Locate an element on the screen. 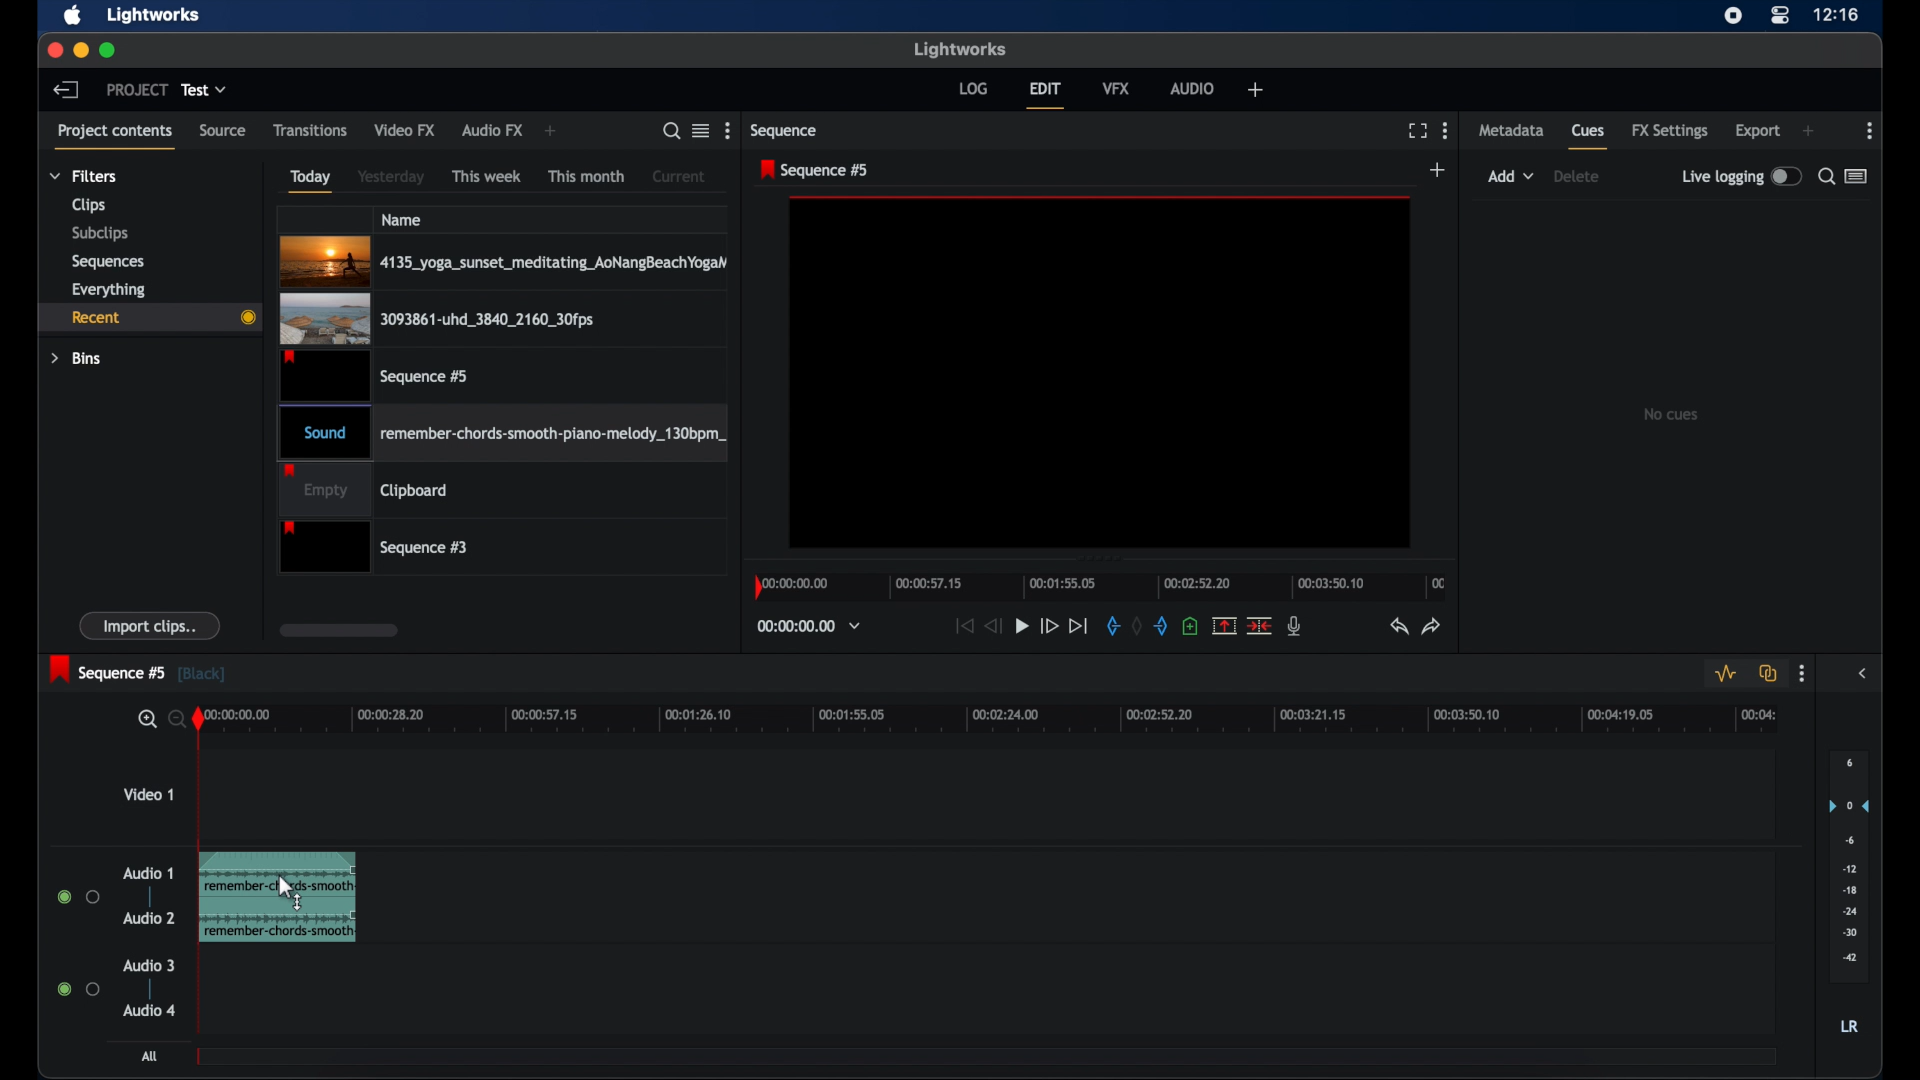 The image size is (1920, 1080). fast forward is located at coordinates (1049, 627).